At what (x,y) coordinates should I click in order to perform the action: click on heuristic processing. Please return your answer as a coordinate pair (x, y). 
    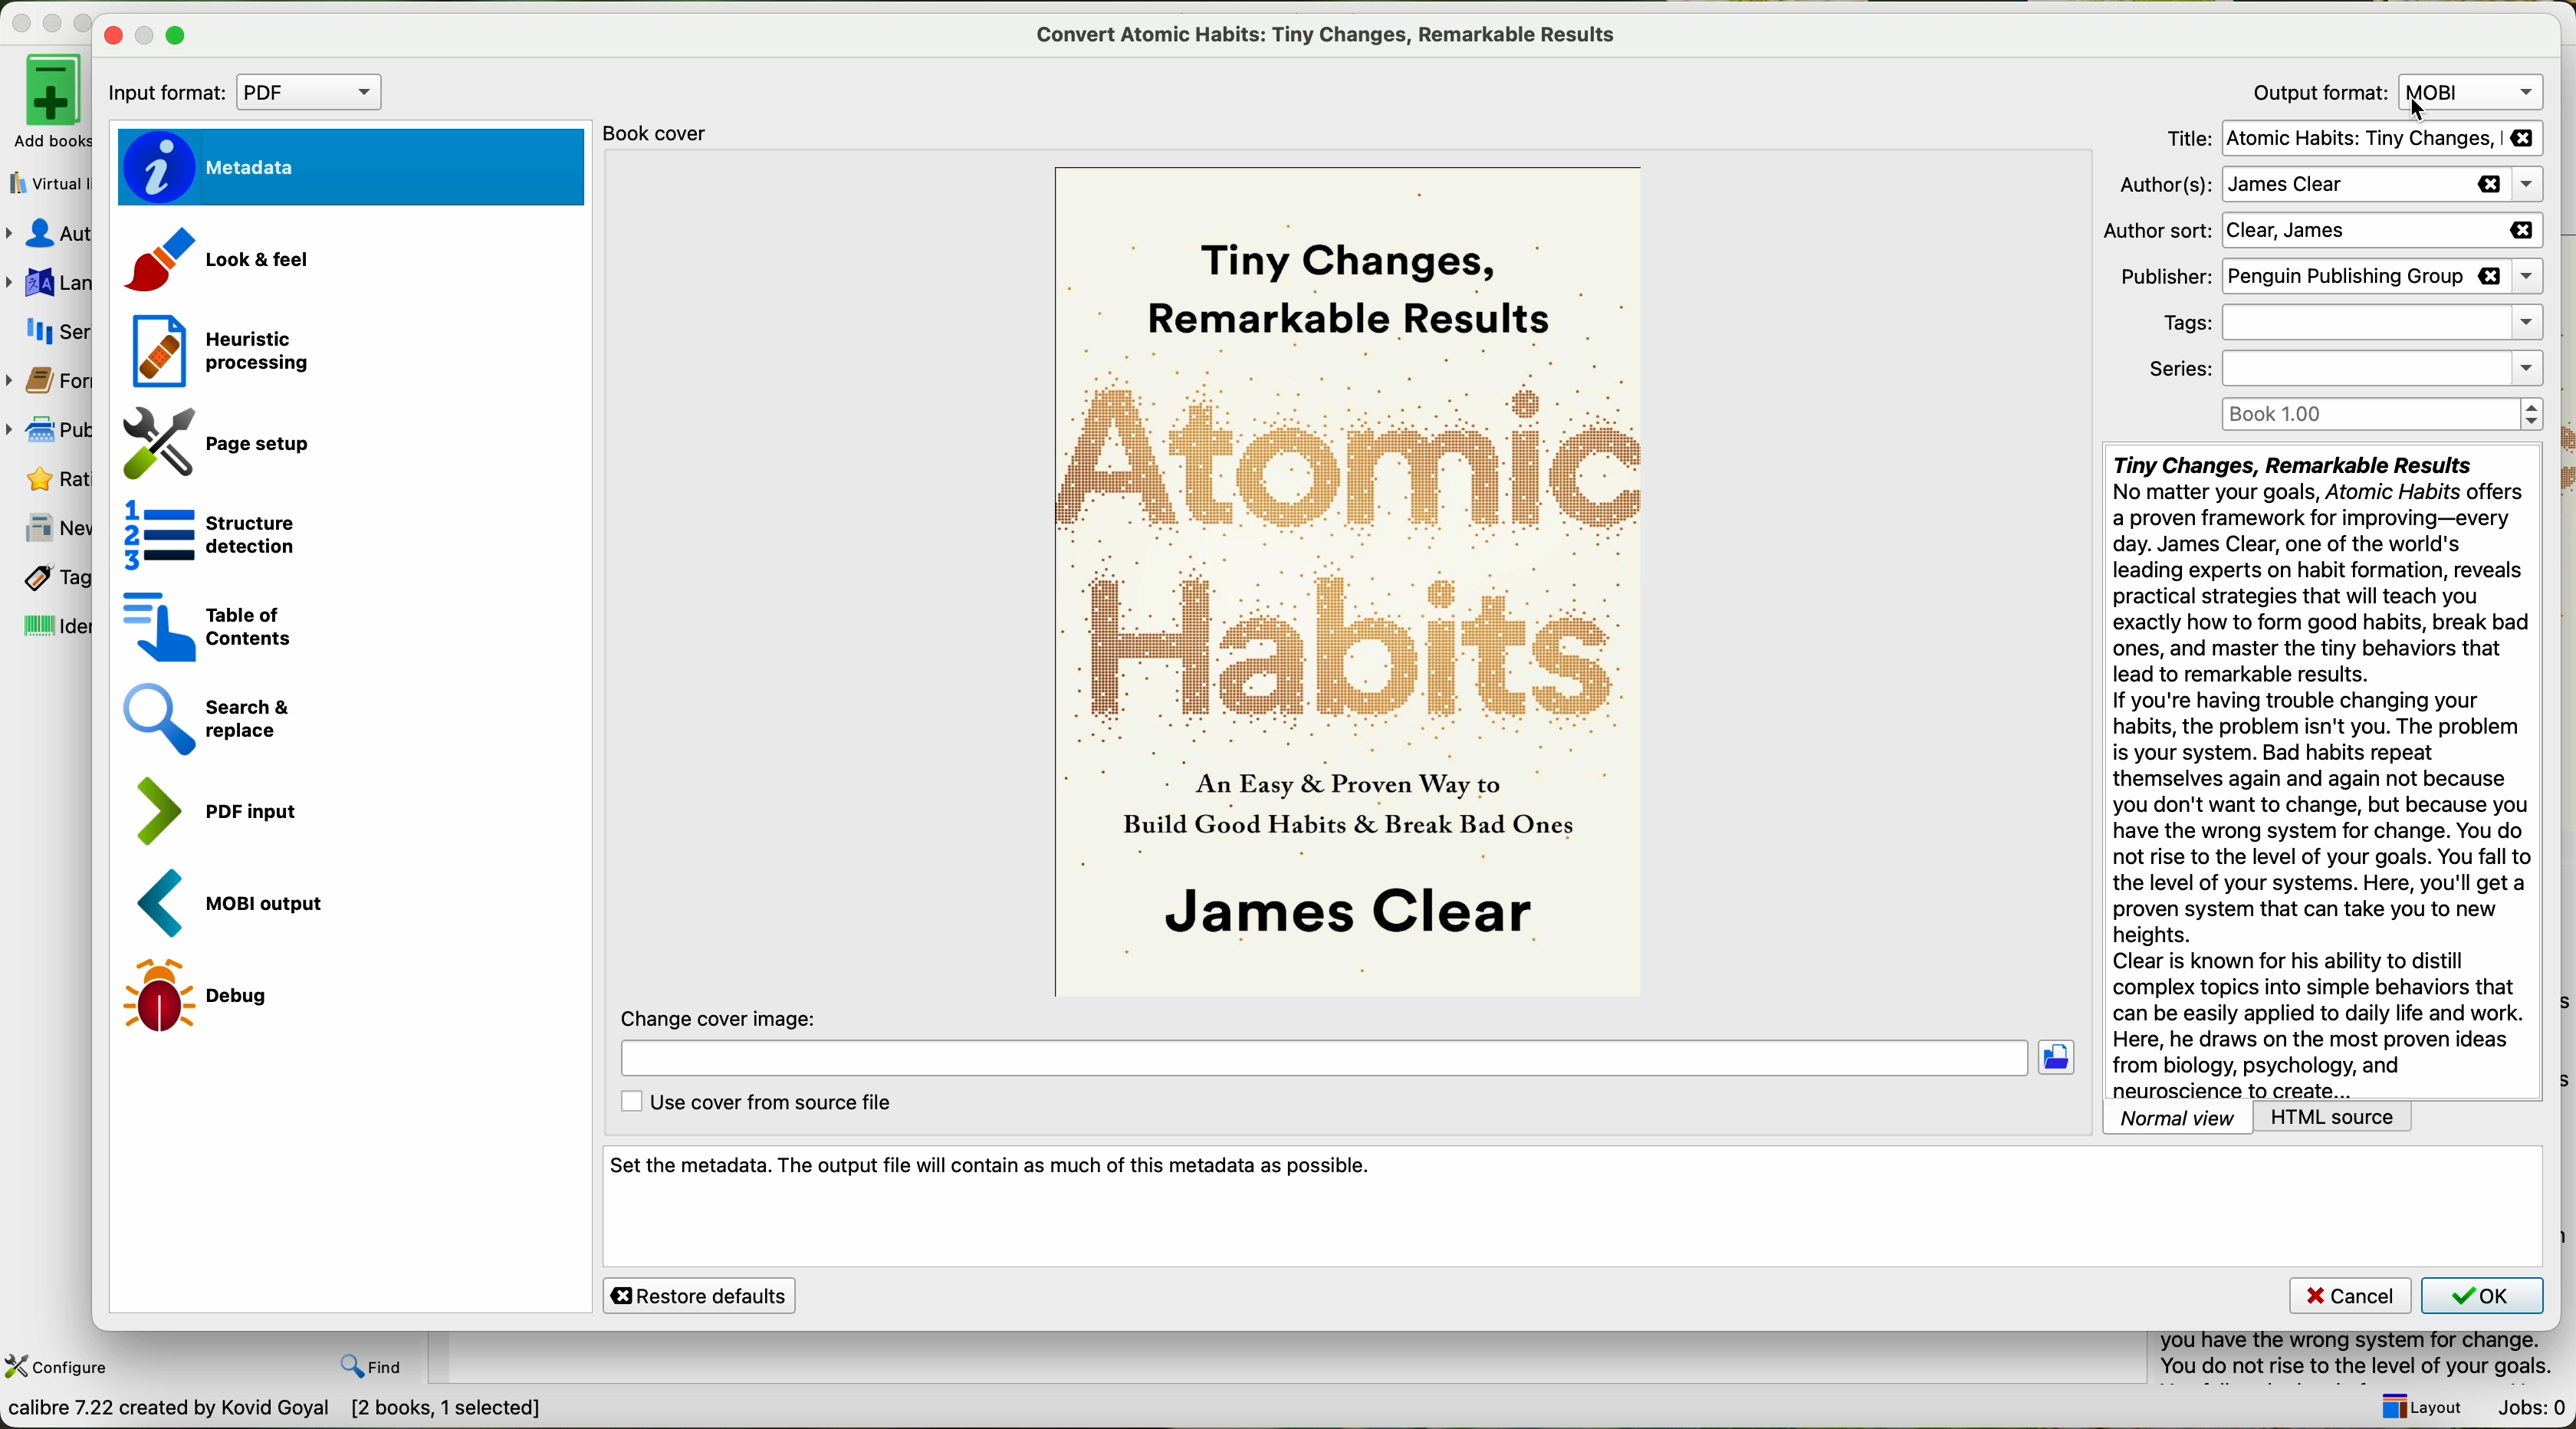
    Looking at the image, I should click on (212, 347).